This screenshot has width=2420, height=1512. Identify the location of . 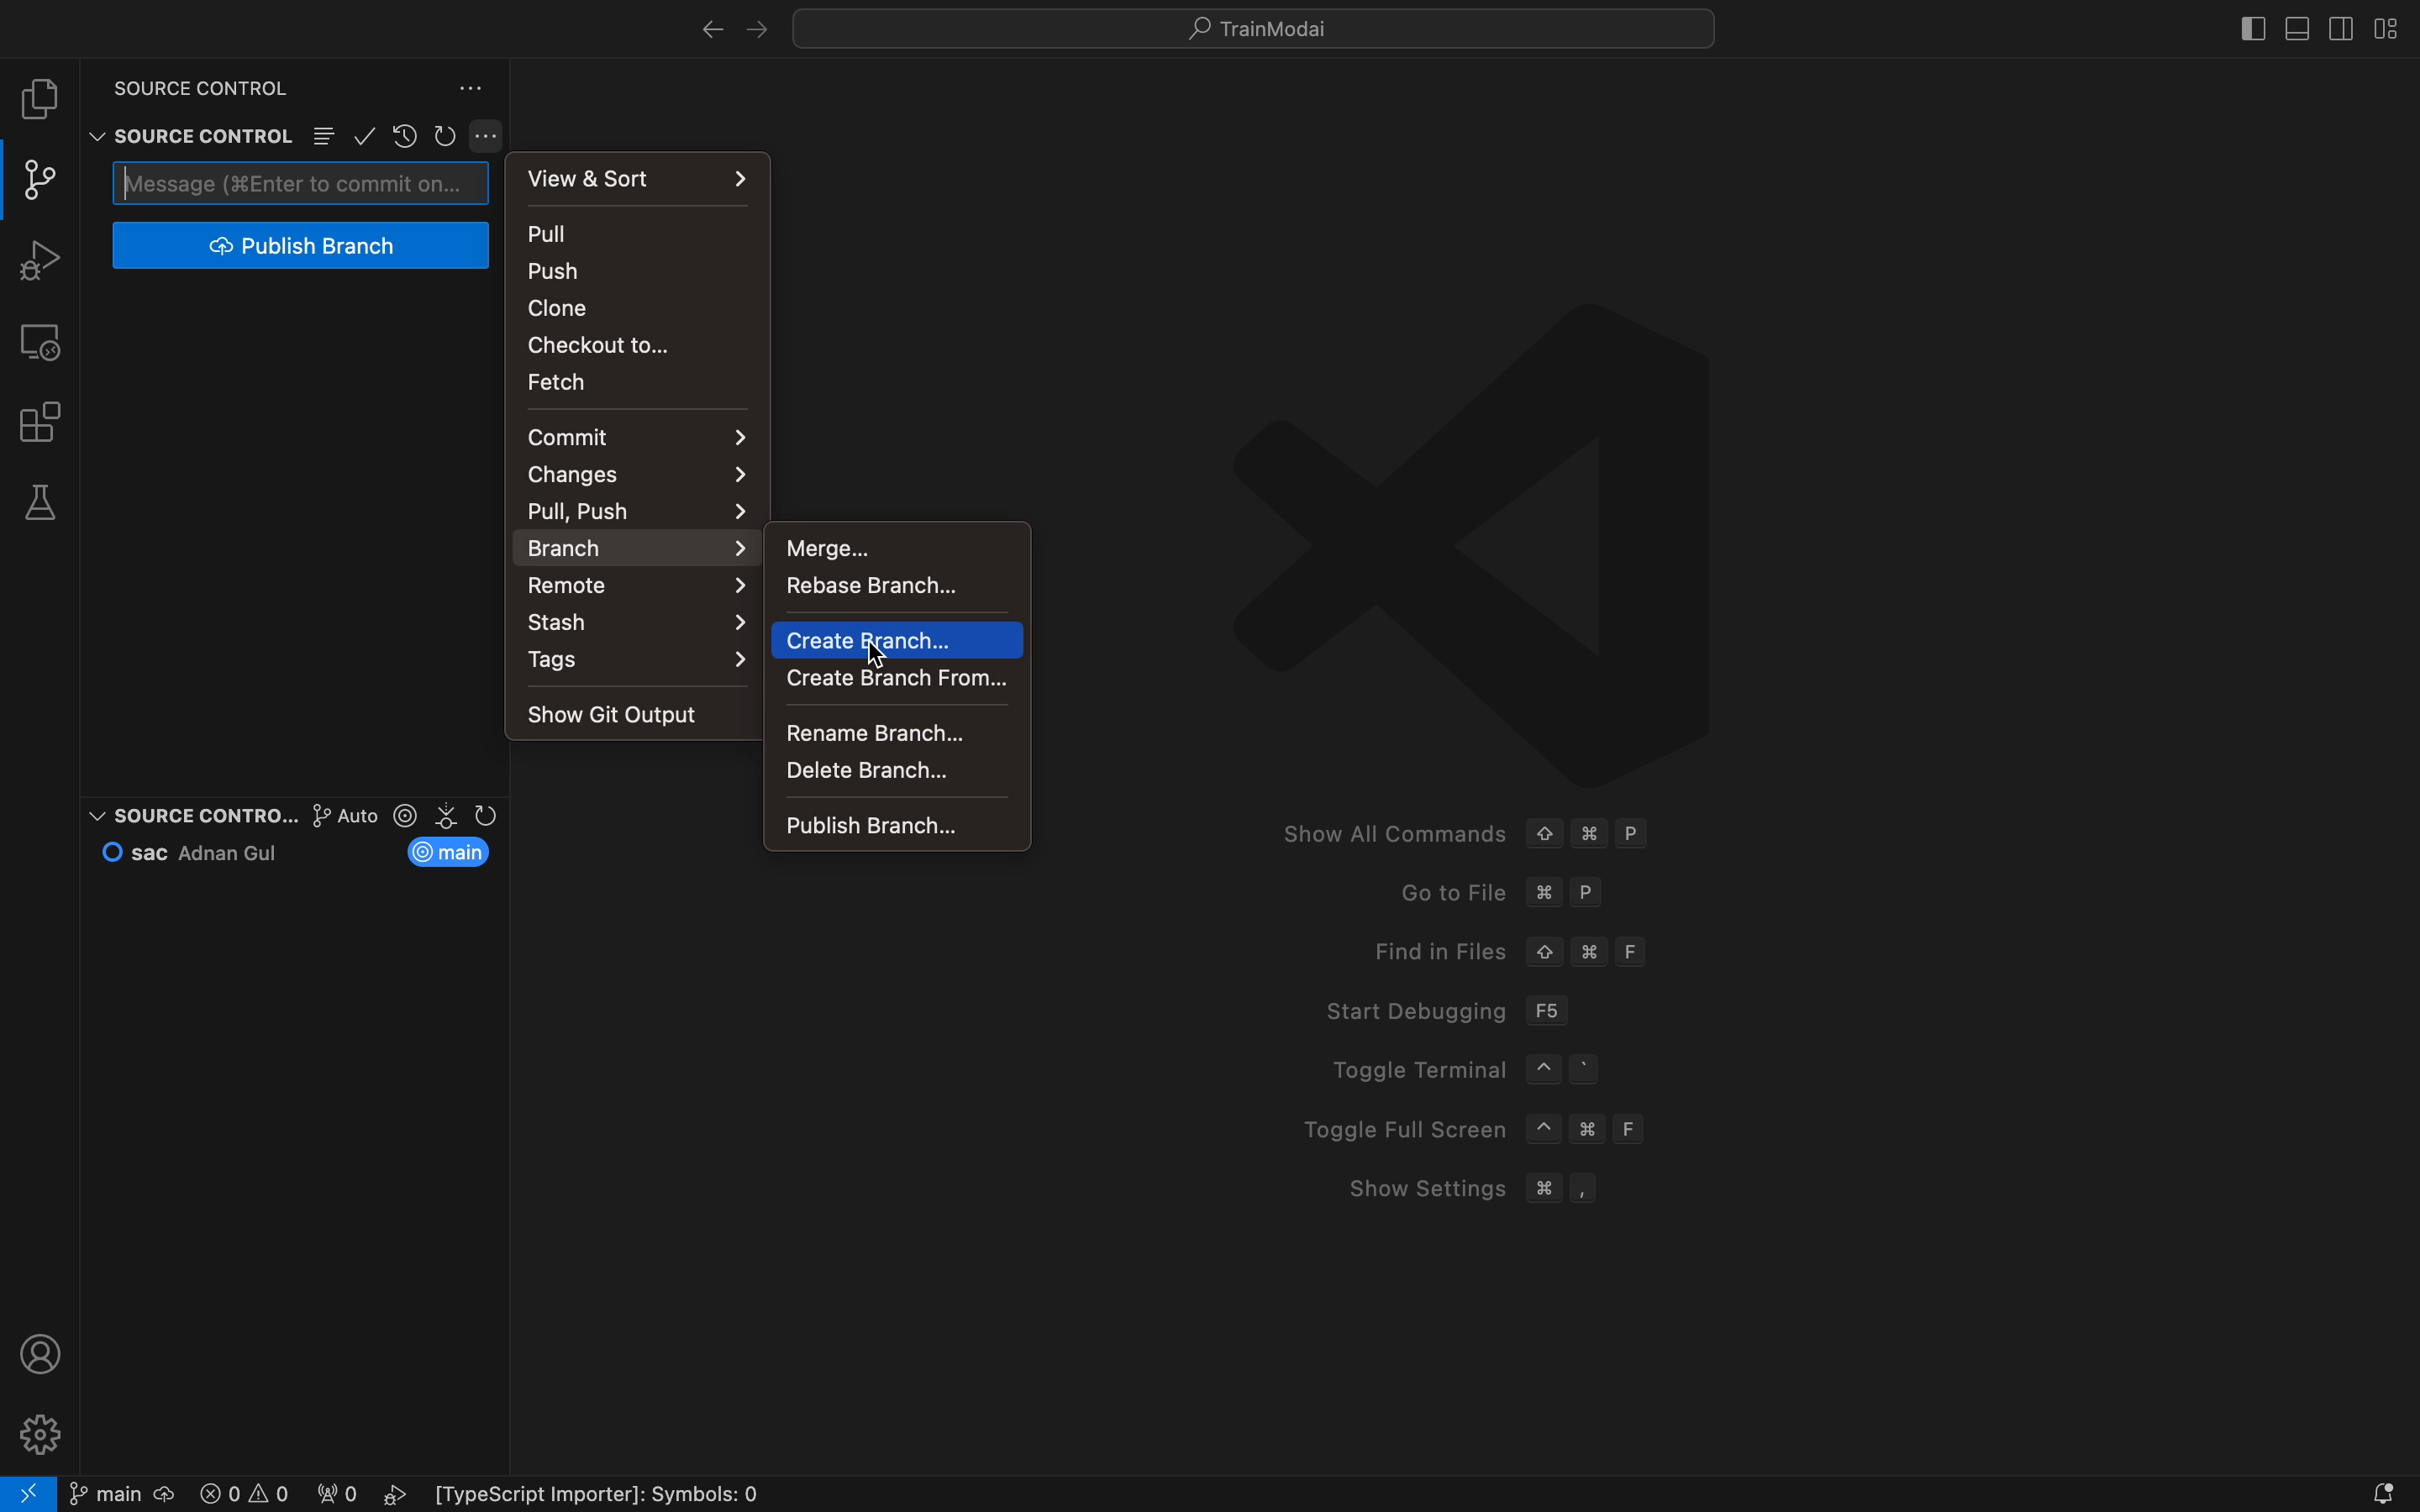
(640, 547).